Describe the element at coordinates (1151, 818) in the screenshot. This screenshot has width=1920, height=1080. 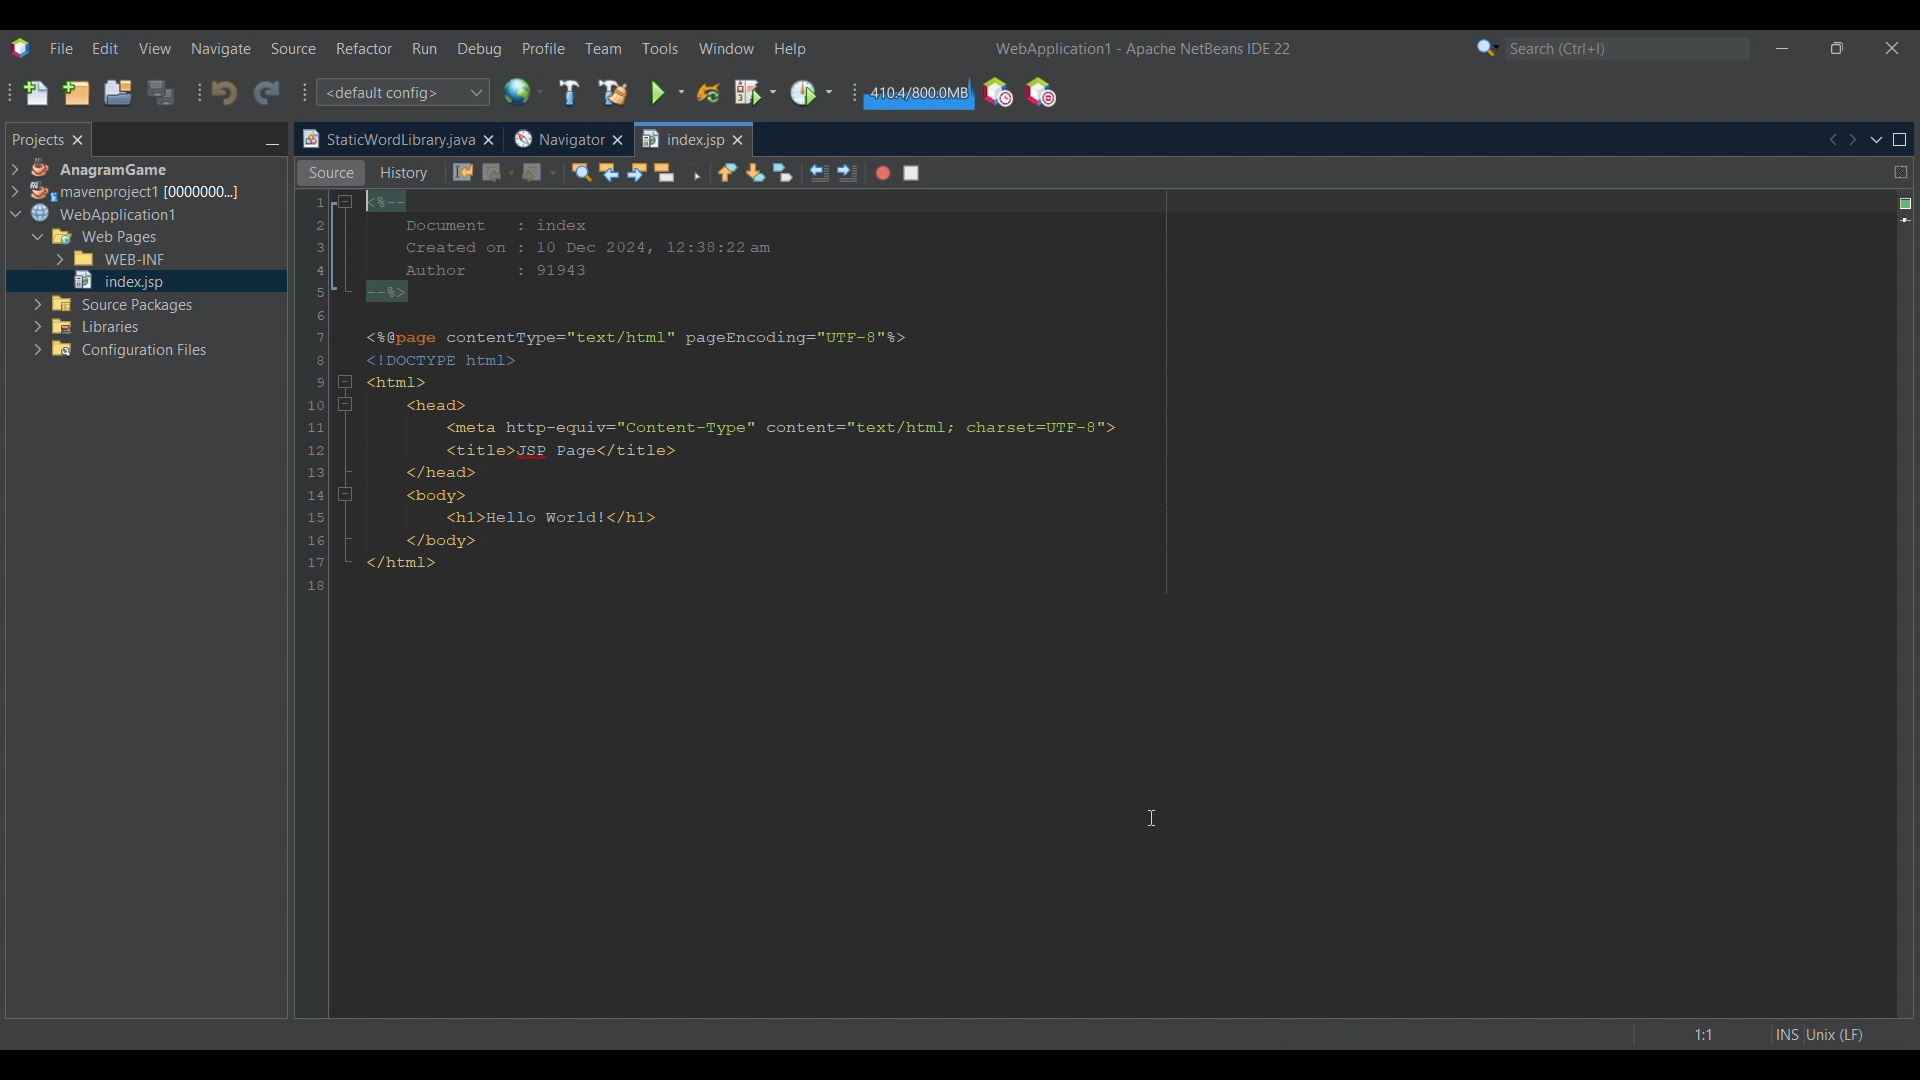
I see `Cursor` at that location.